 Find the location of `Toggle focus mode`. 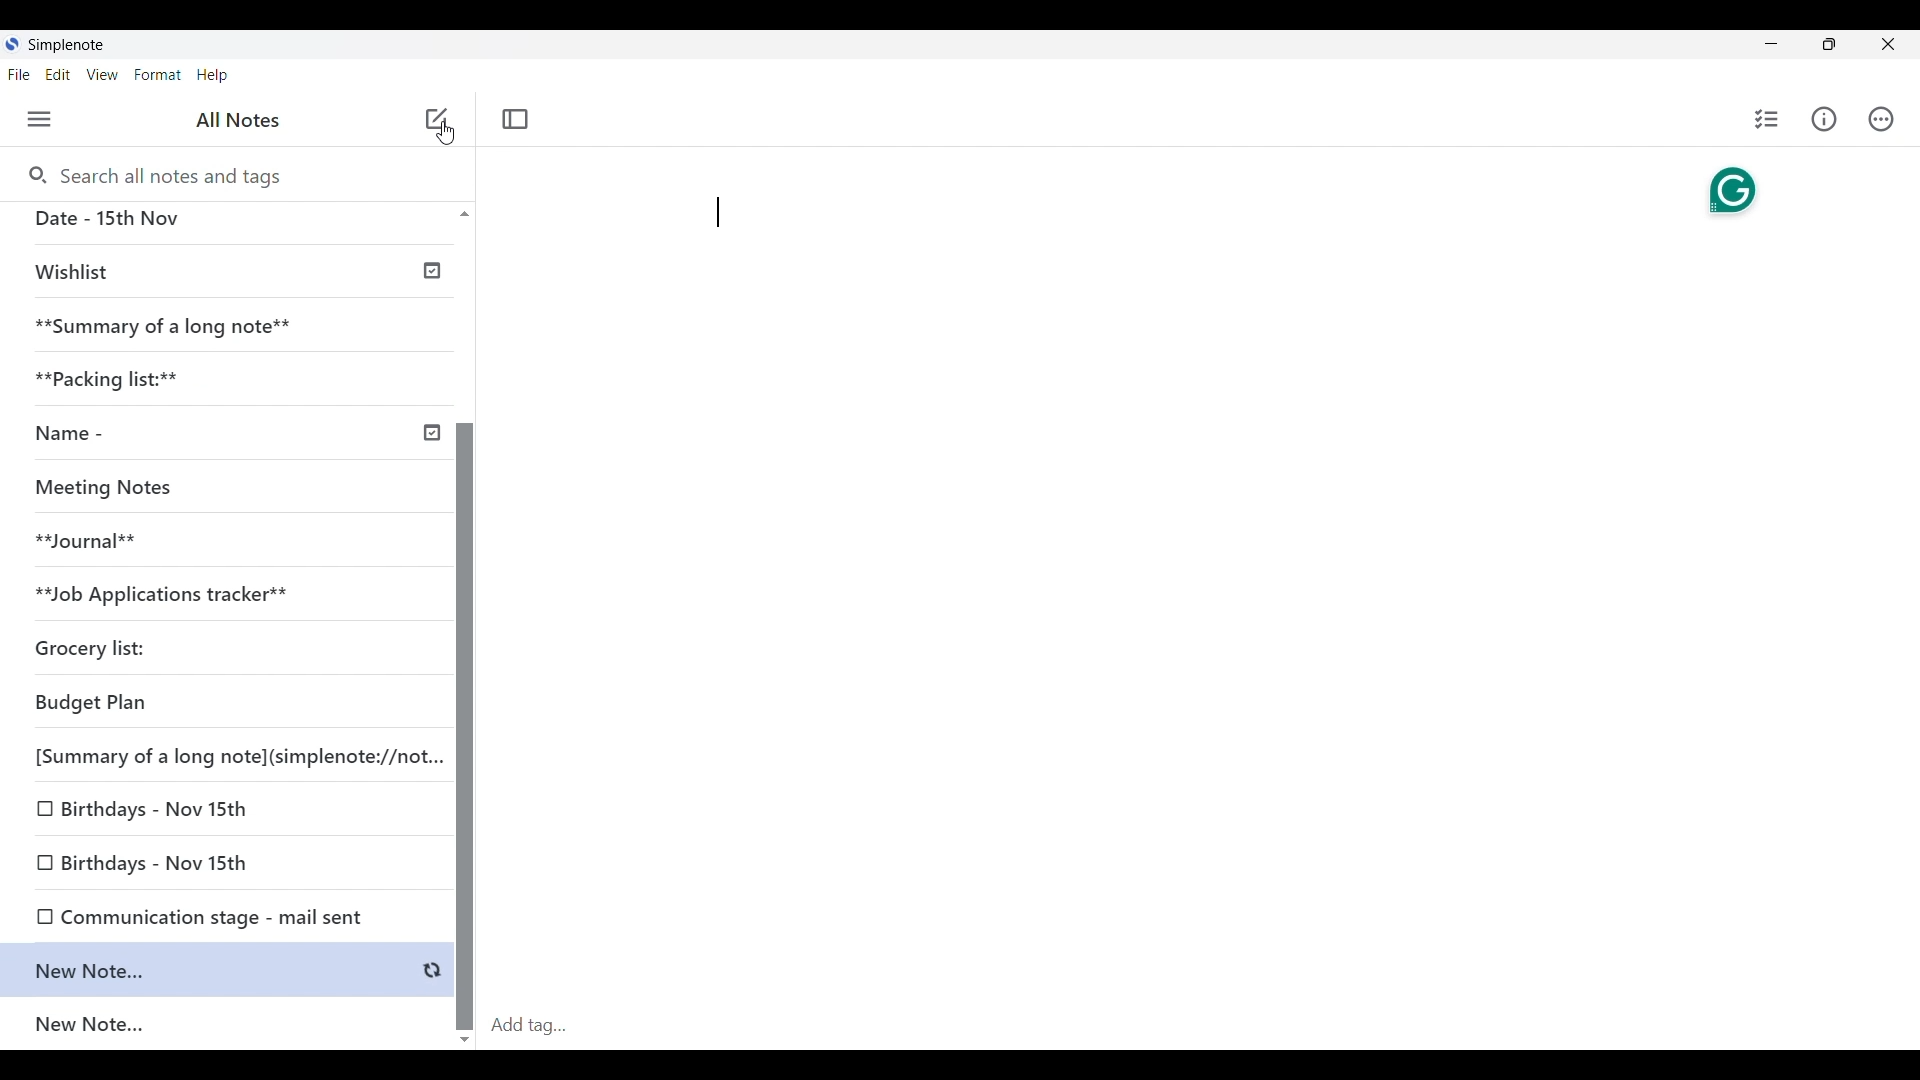

Toggle focus mode is located at coordinates (515, 119).